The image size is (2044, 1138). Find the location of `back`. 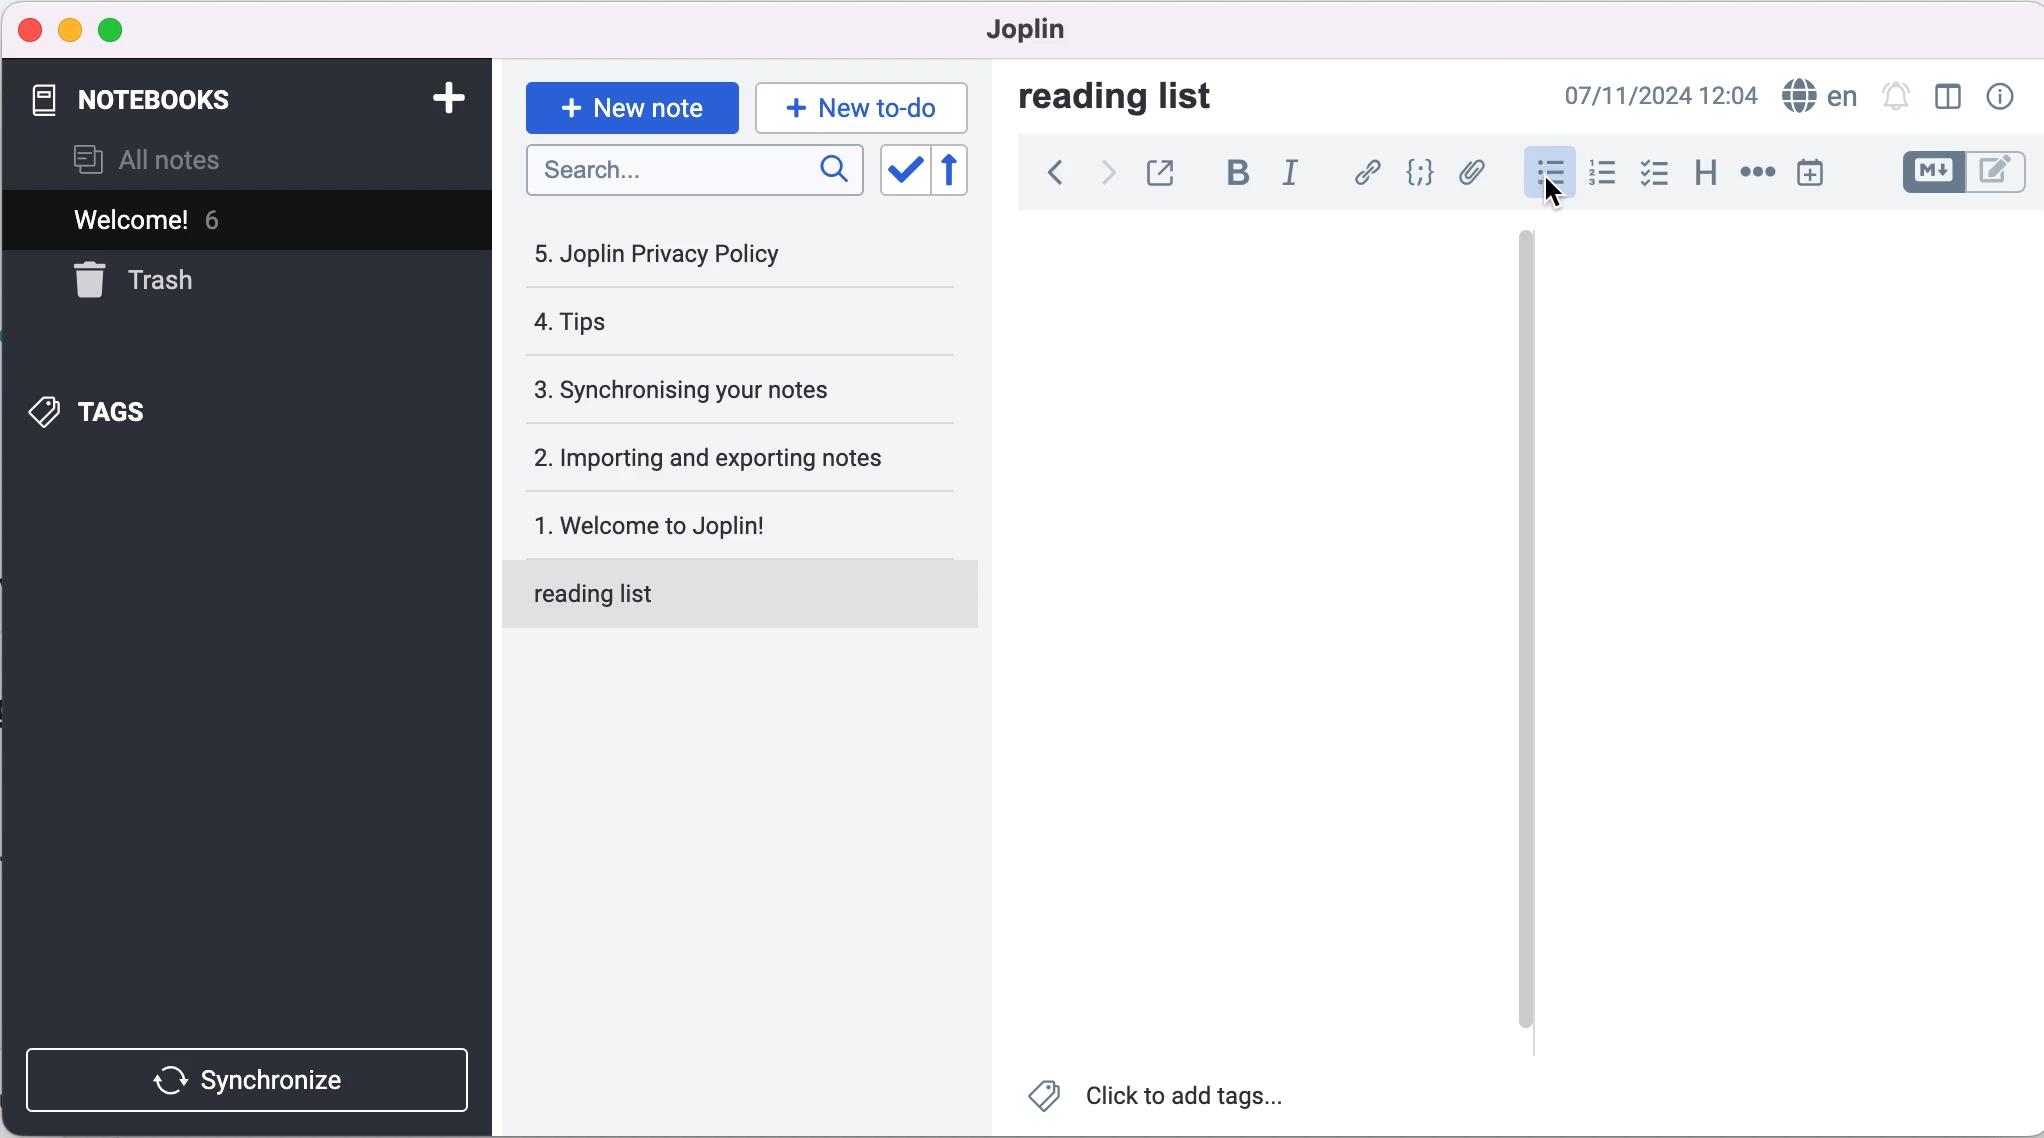

back is located at coordinates (1049, 172).